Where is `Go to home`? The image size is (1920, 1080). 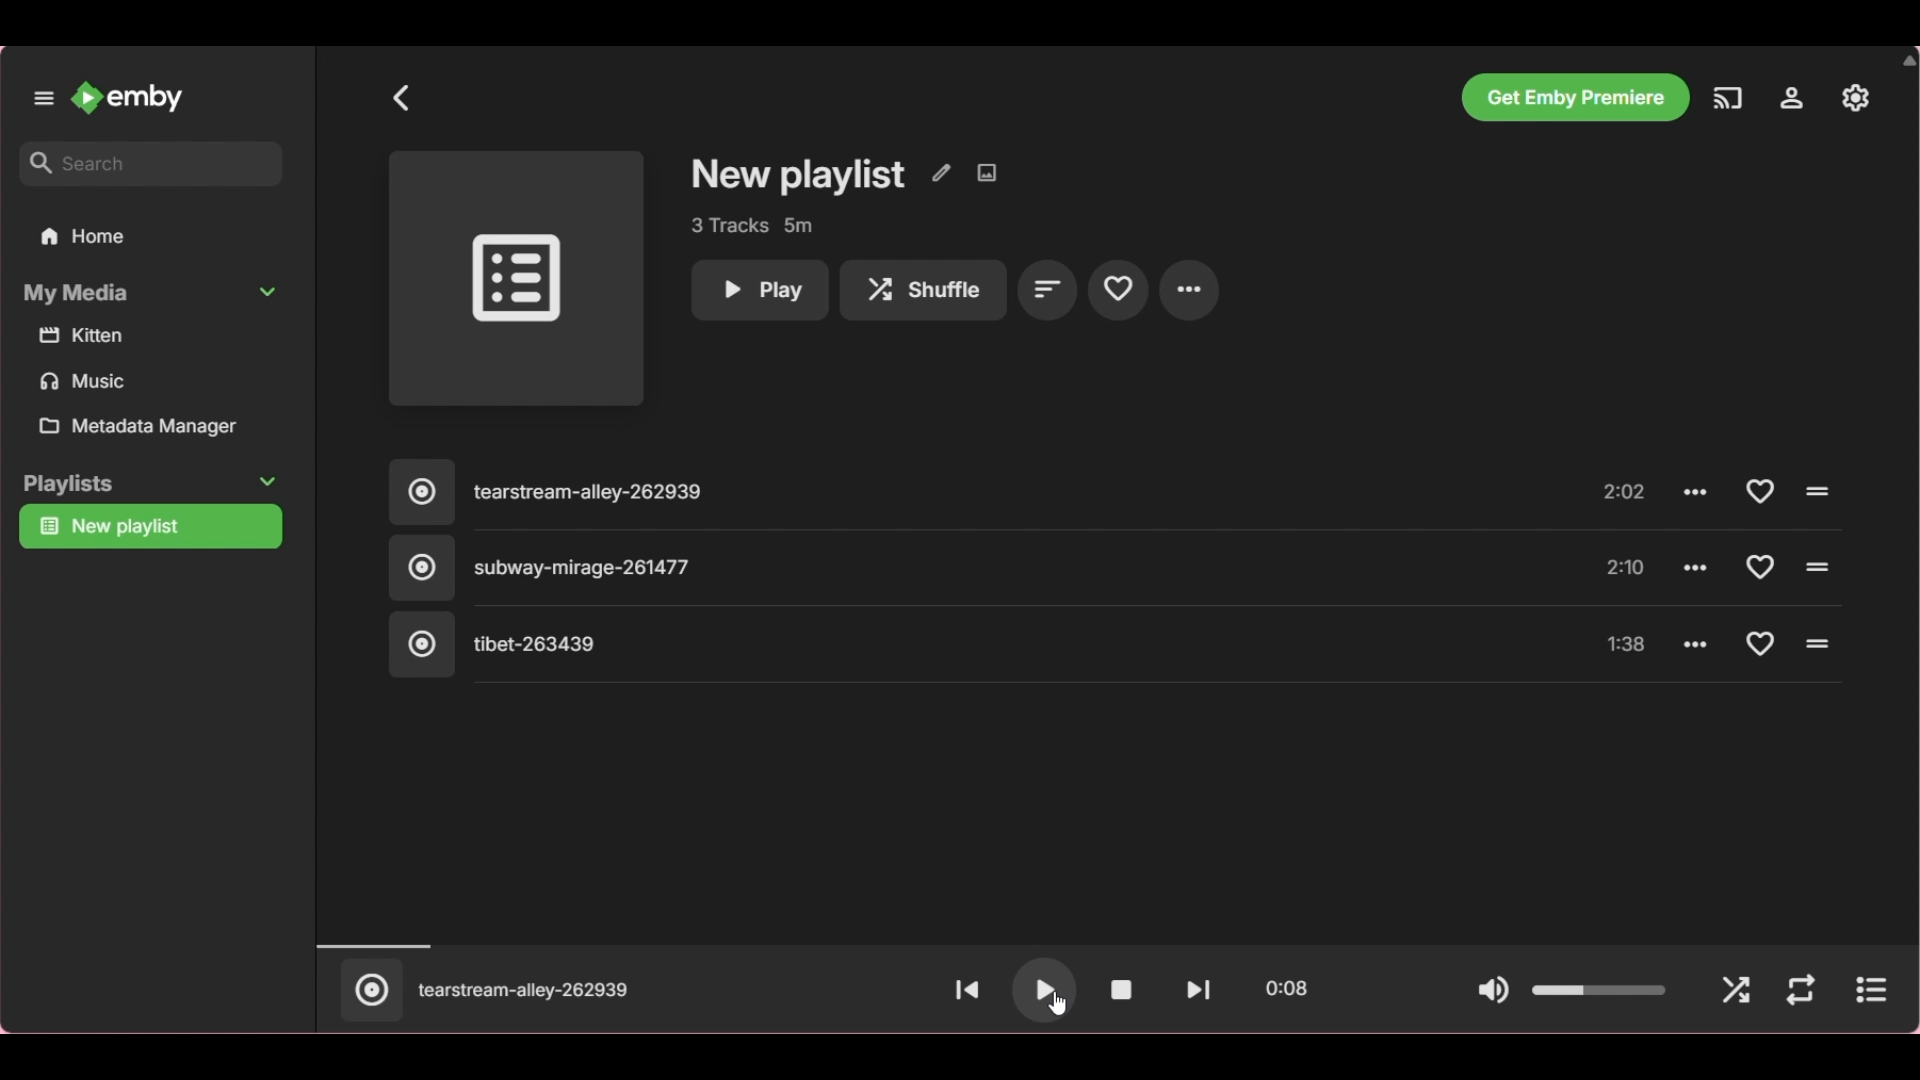 Go to home is located at coordinates (151, 235).